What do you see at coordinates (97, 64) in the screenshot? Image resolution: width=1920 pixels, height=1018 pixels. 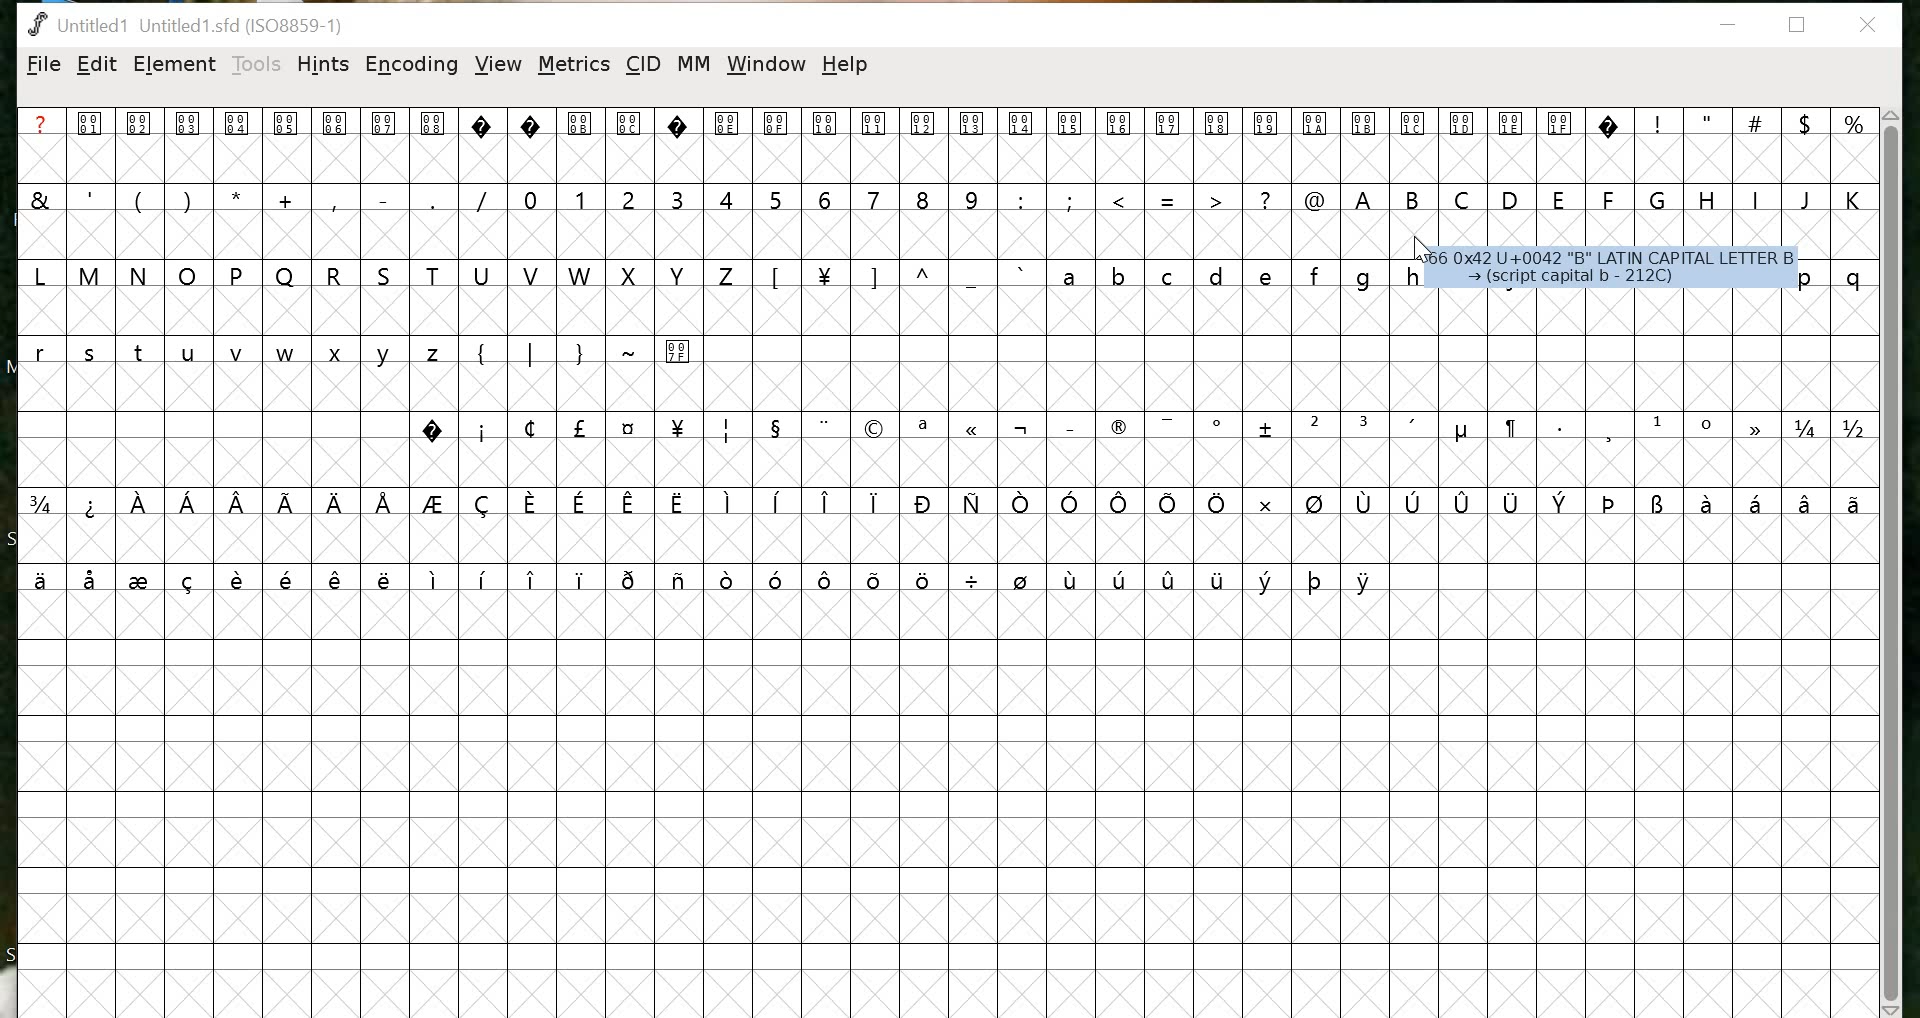 I see `EDIT` at bounding box center [97, 64].